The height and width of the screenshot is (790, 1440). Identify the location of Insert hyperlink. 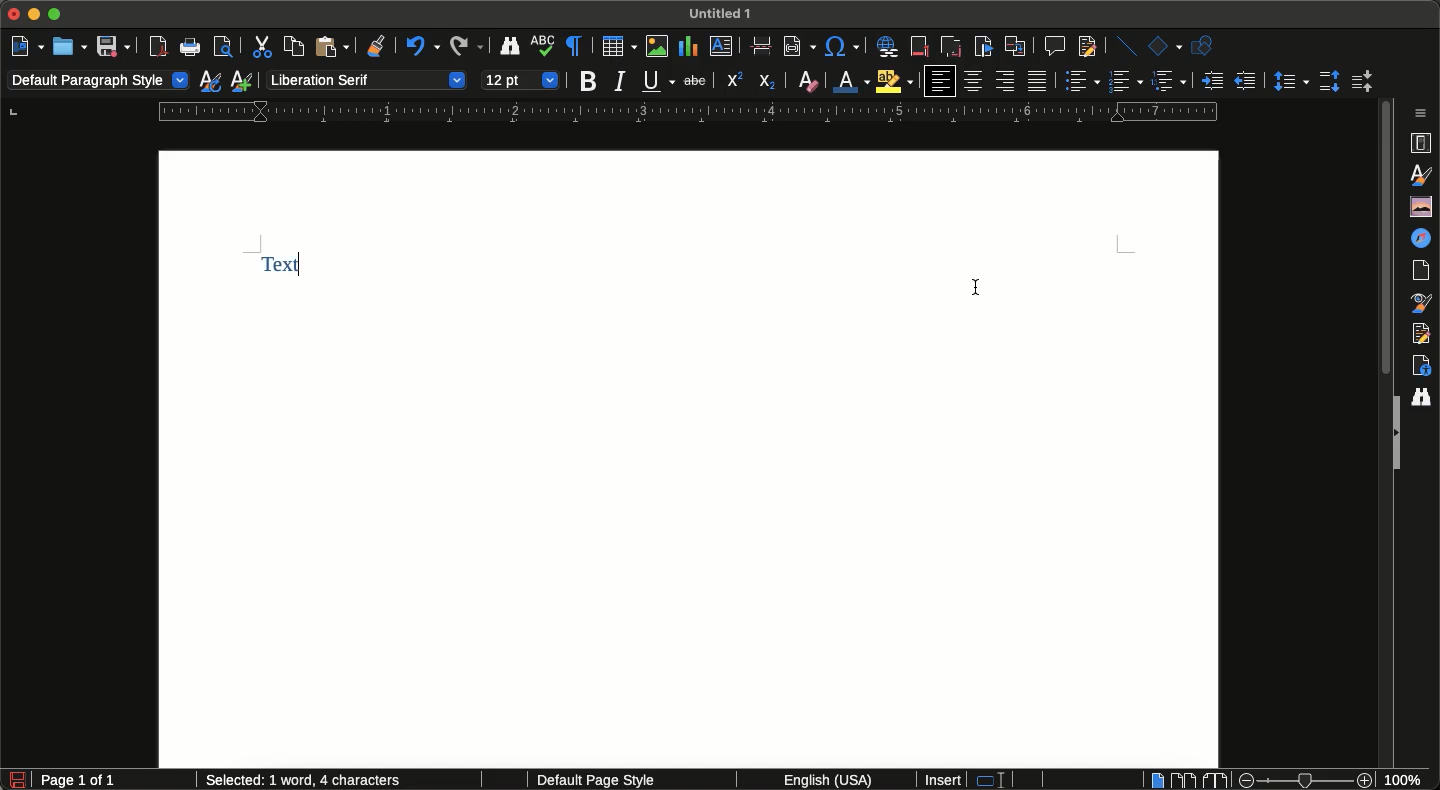
(887, 44).